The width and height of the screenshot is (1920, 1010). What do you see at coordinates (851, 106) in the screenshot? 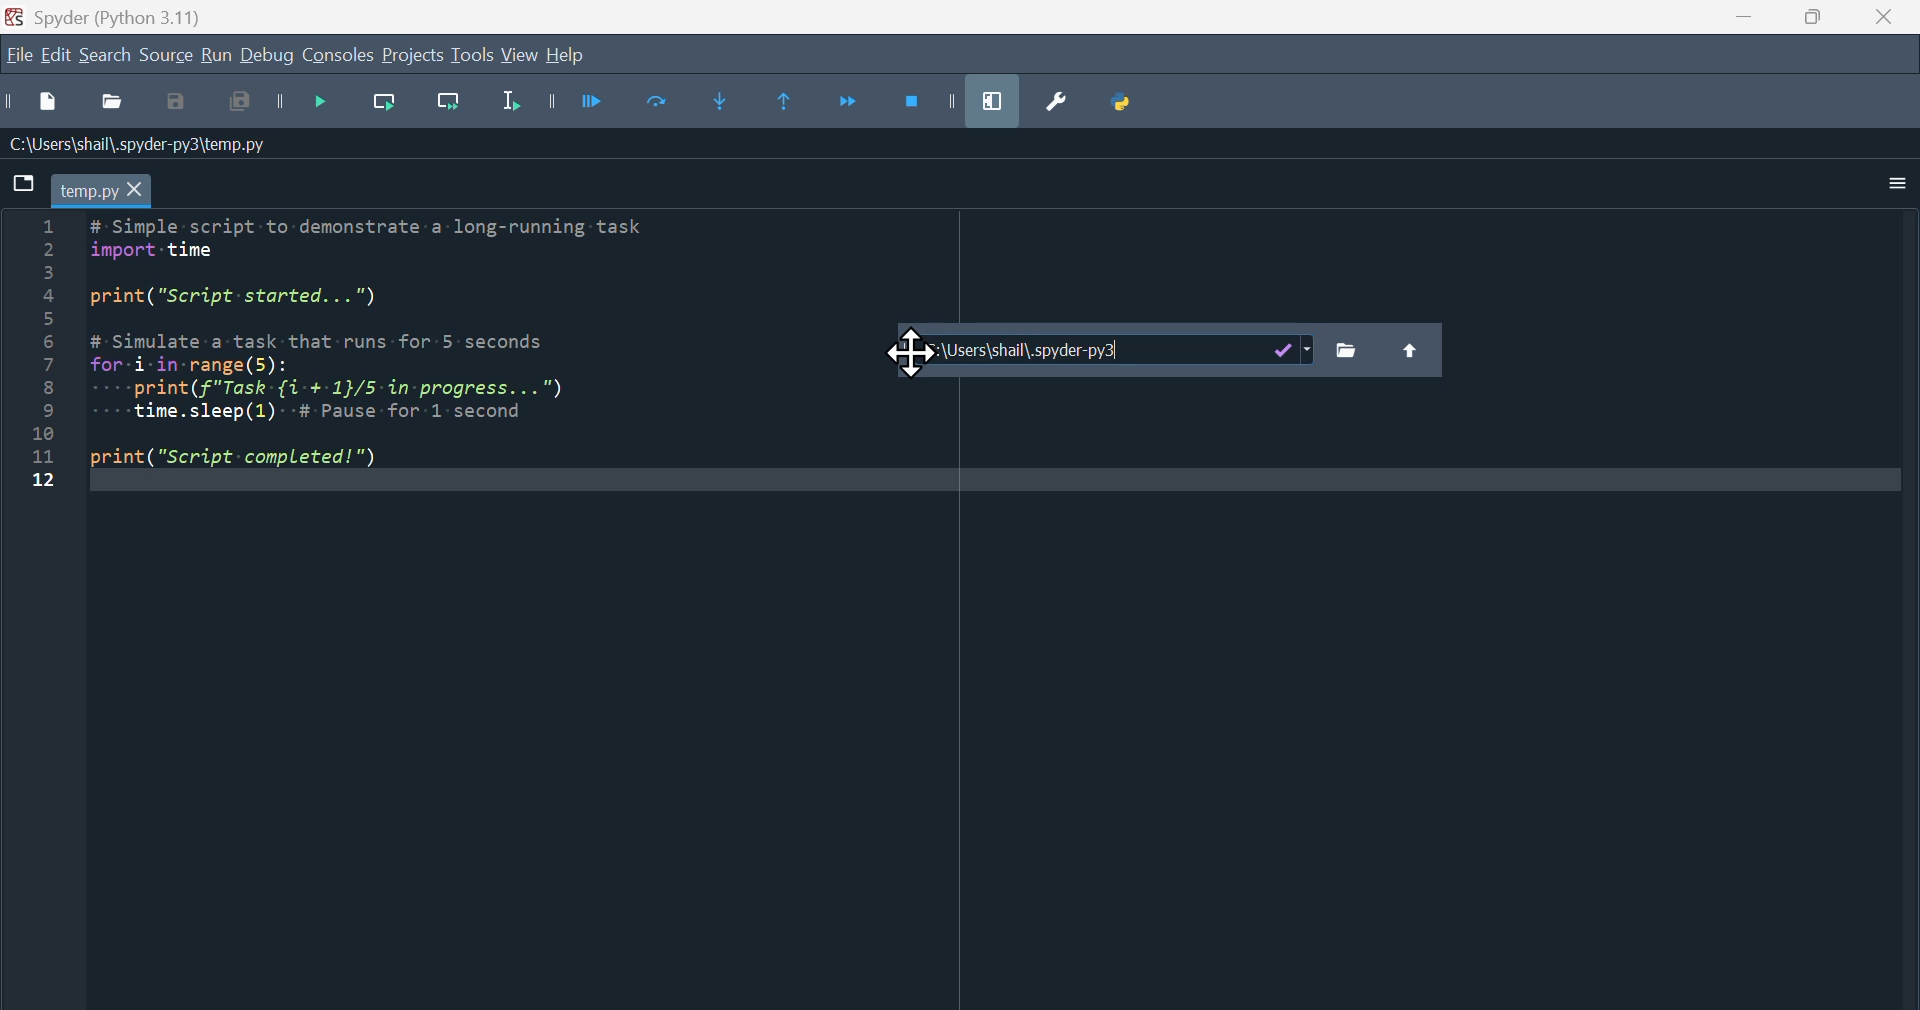
I see `Continue execution until next function` at bounding box center [851, 106].